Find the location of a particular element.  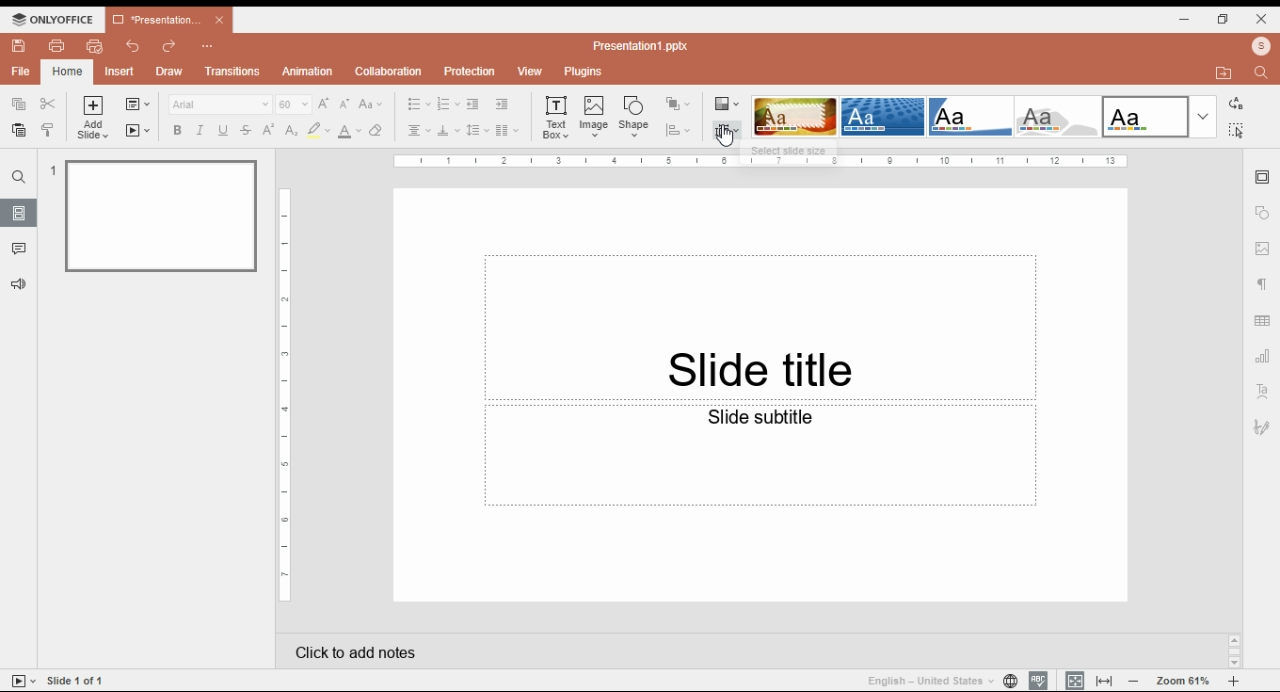

Page Scale is located at coordinates (761, 161).